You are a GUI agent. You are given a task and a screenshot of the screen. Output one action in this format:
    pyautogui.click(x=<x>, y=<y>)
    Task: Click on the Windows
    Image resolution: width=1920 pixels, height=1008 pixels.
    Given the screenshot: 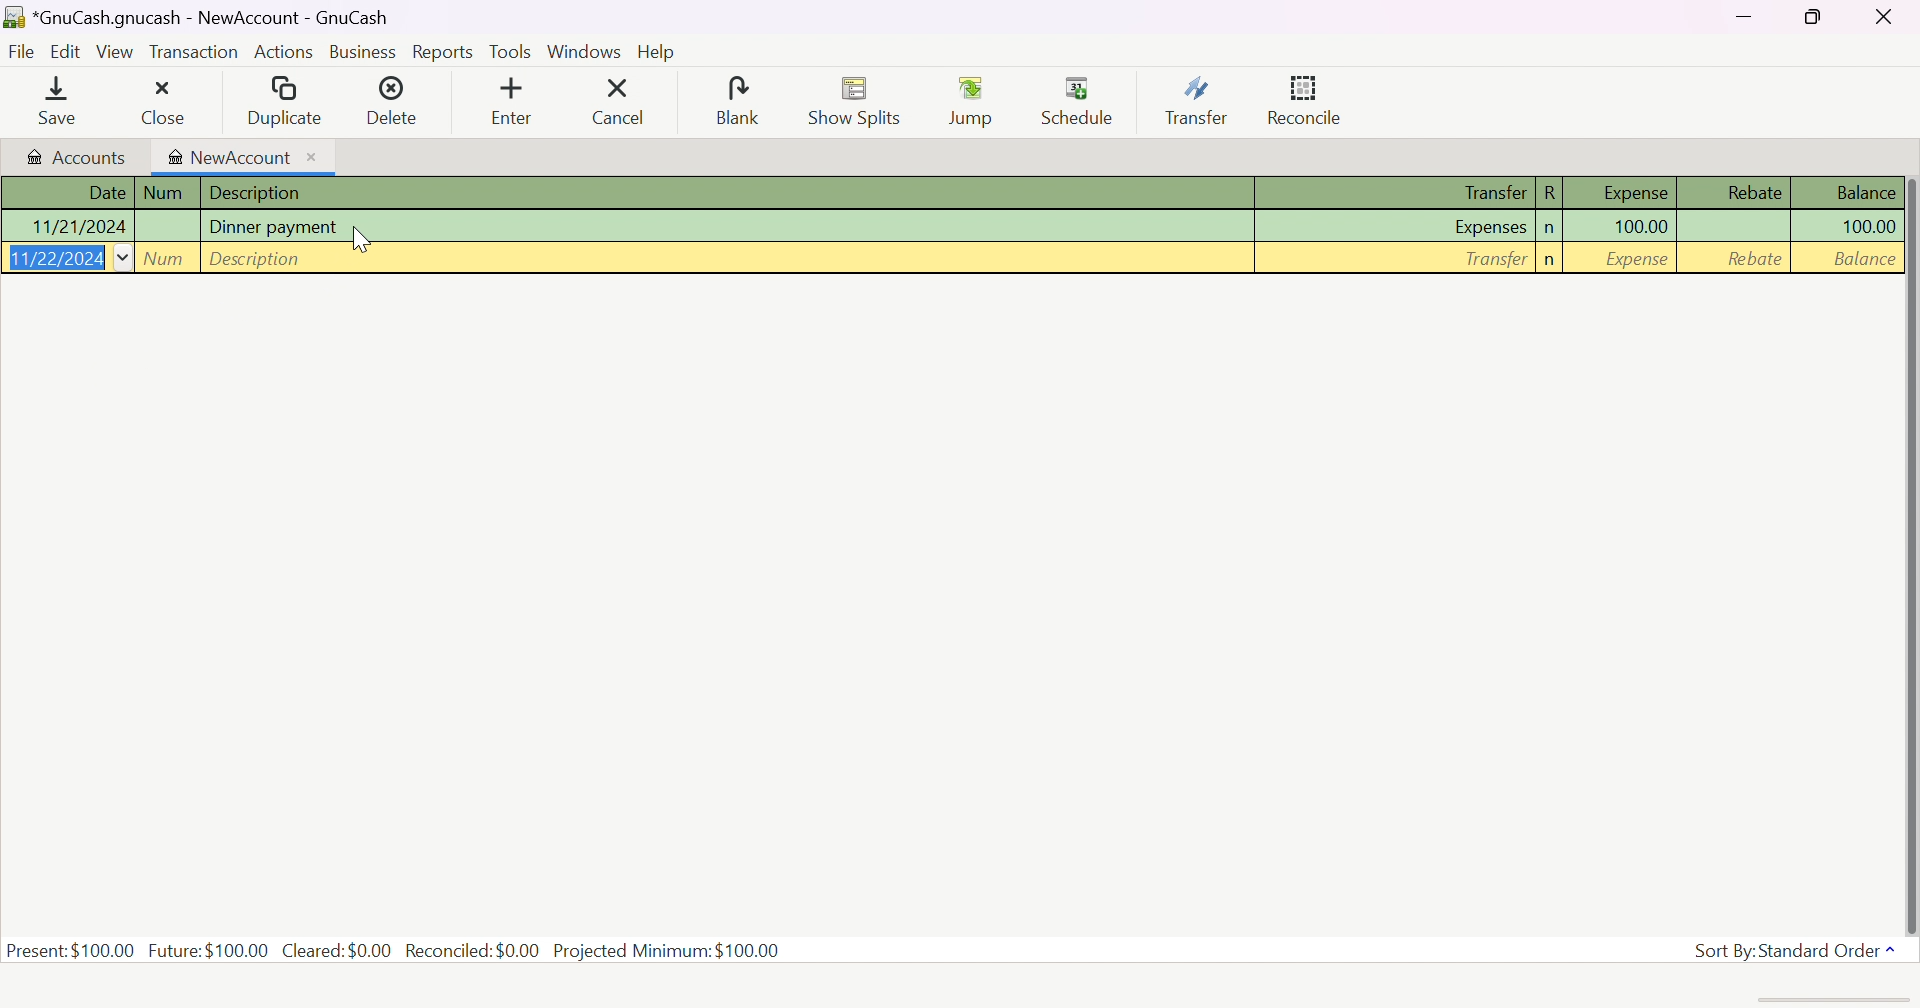 What is the action you would take?
    pyautogui.click(x=587, y=53)
    